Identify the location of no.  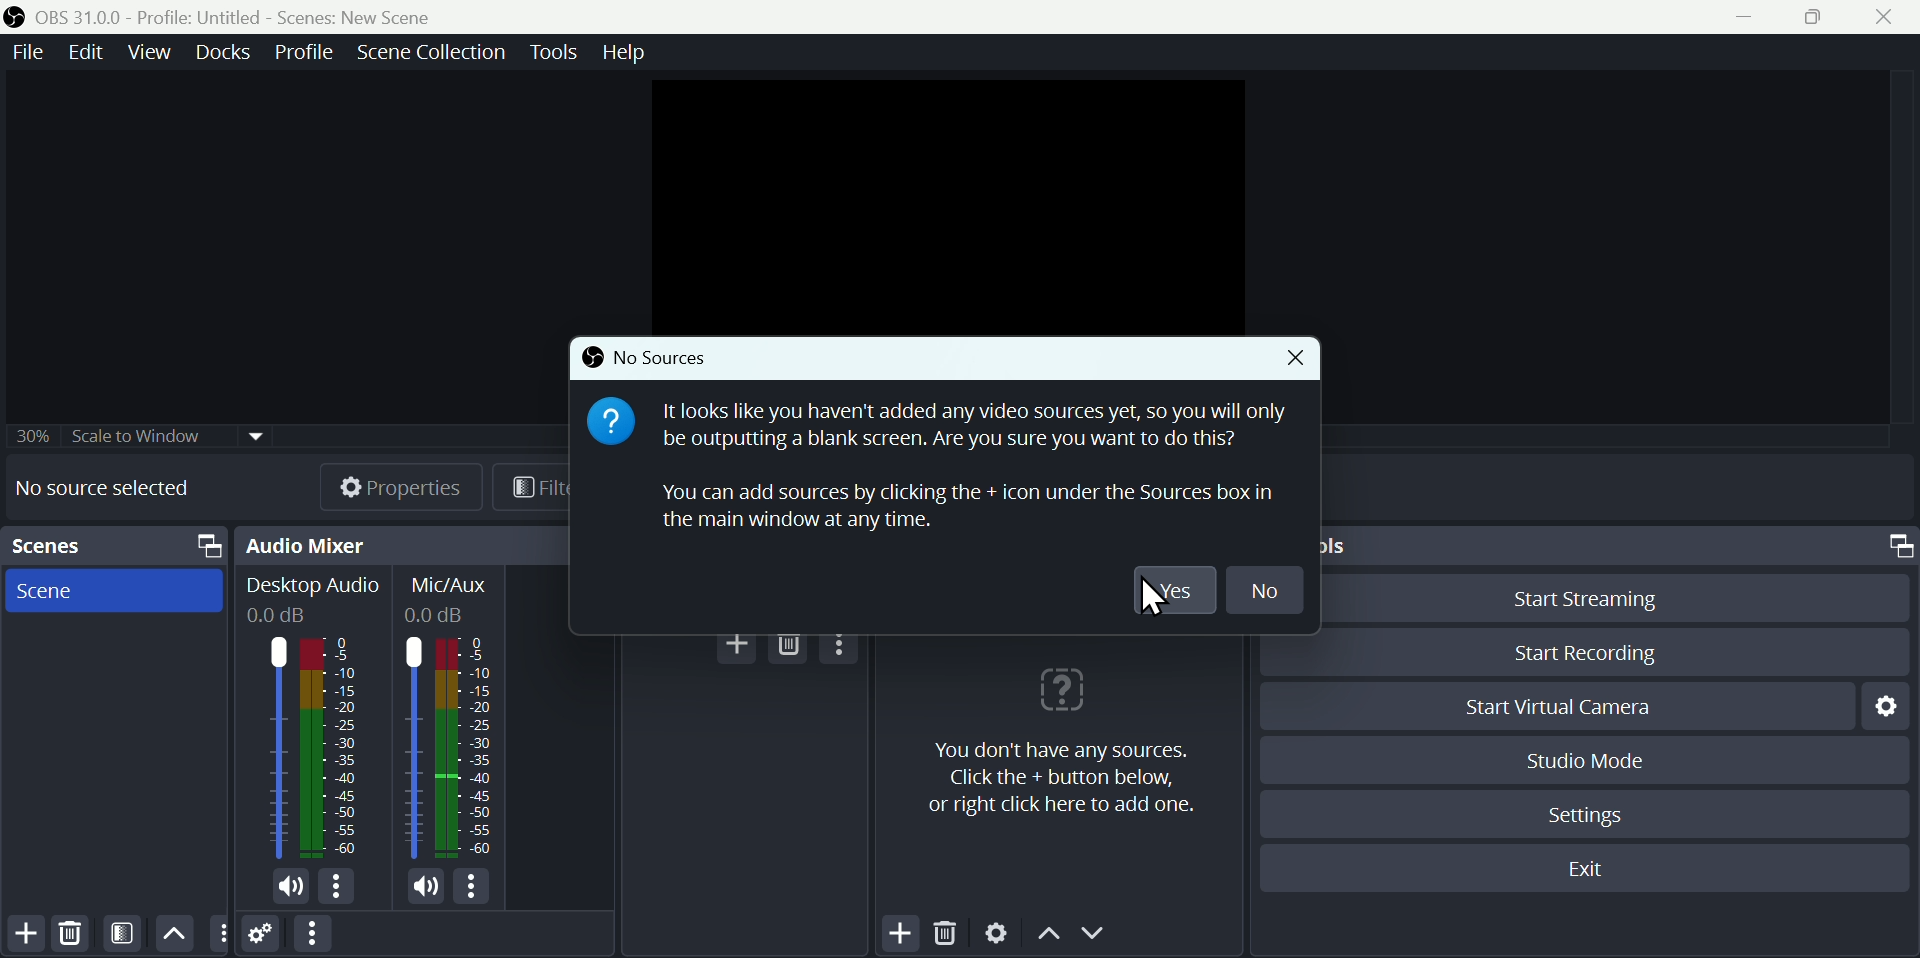
(1267, 589).